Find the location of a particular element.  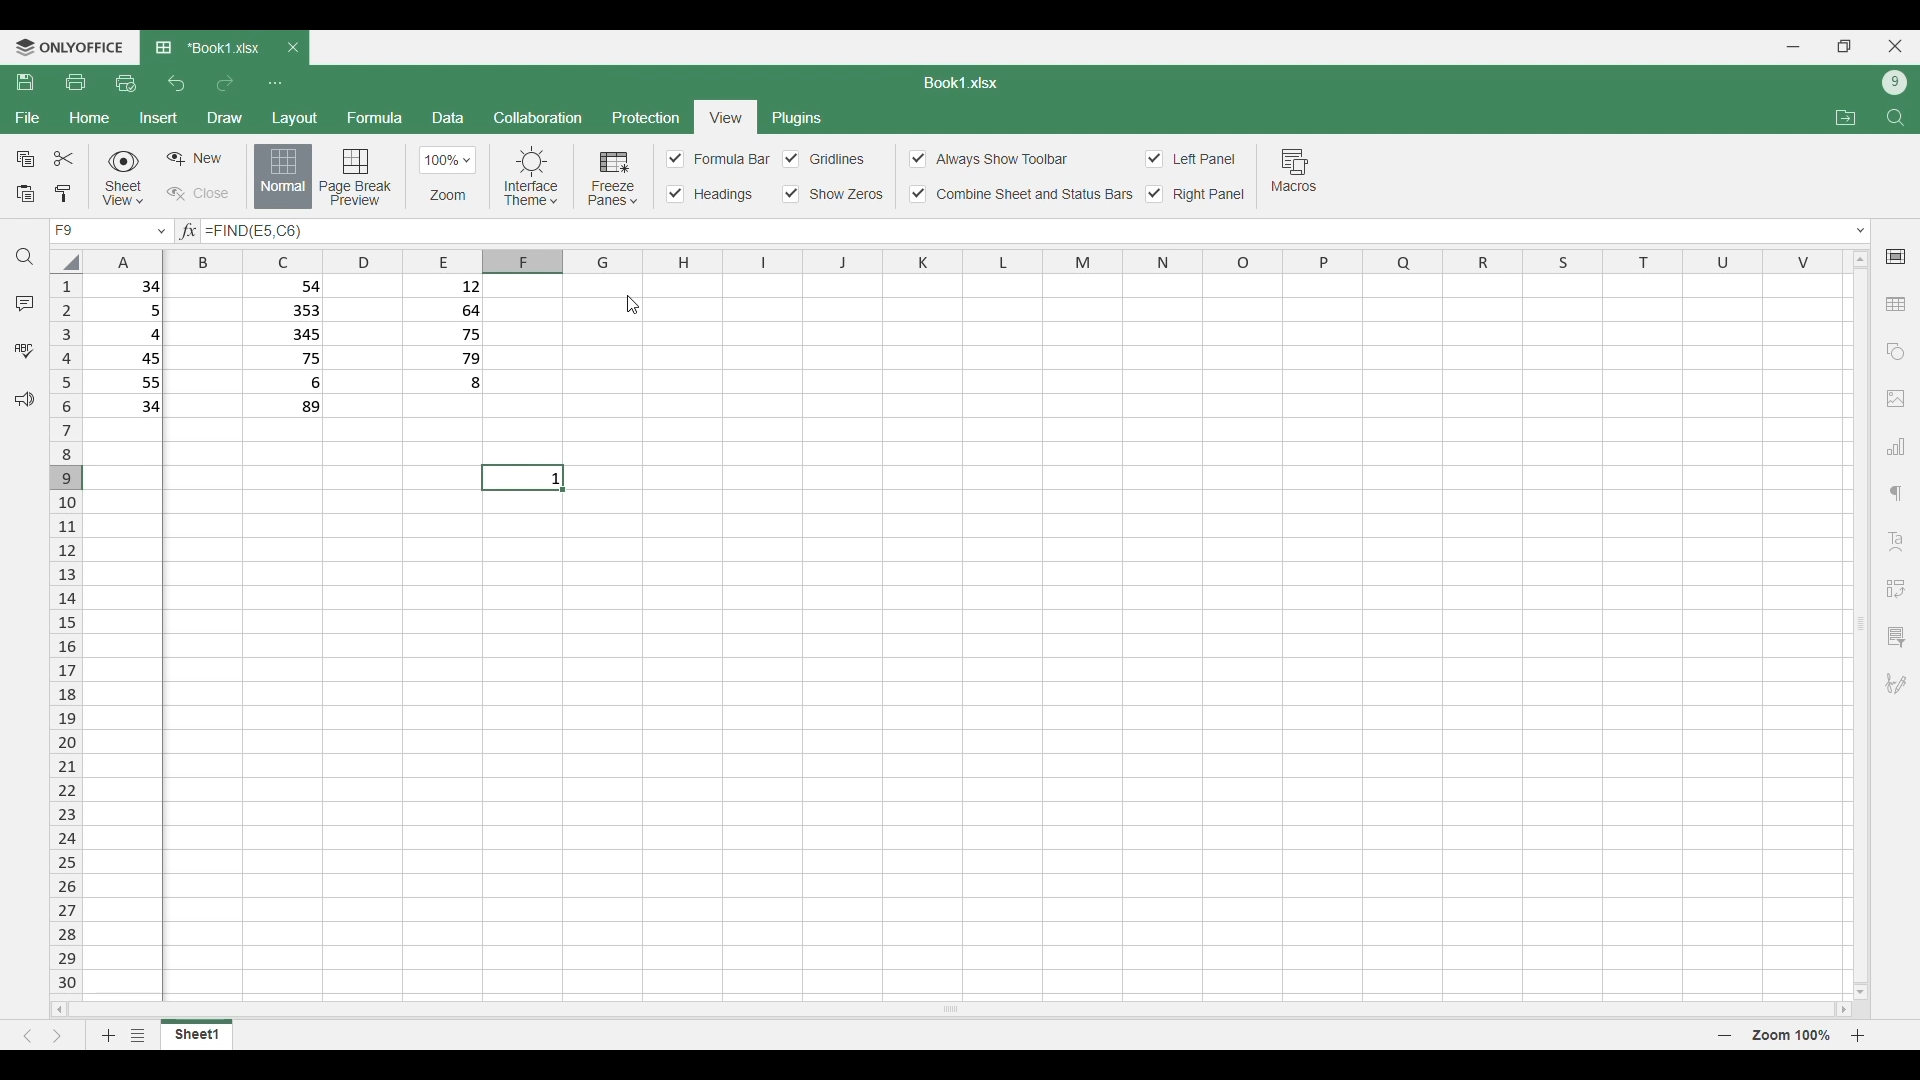

Collaboration menu is located at coordinates (537, 118).